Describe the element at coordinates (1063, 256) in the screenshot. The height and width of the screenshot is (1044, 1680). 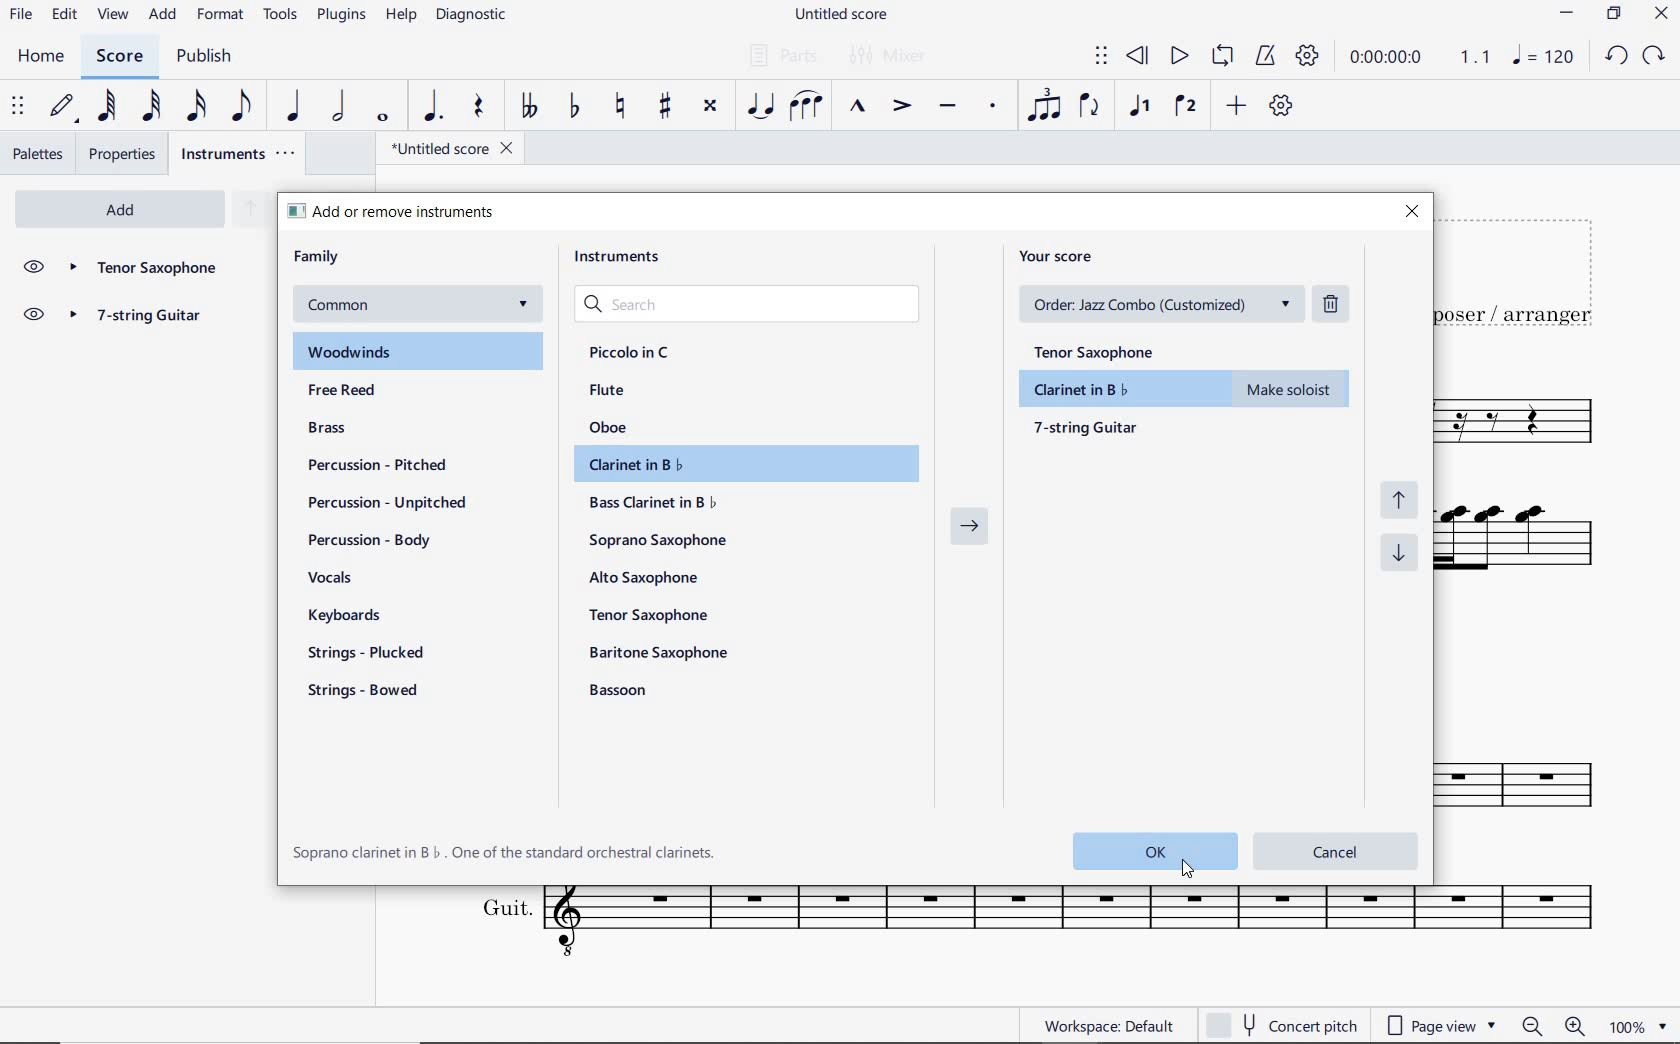
I see `your score` at that location.